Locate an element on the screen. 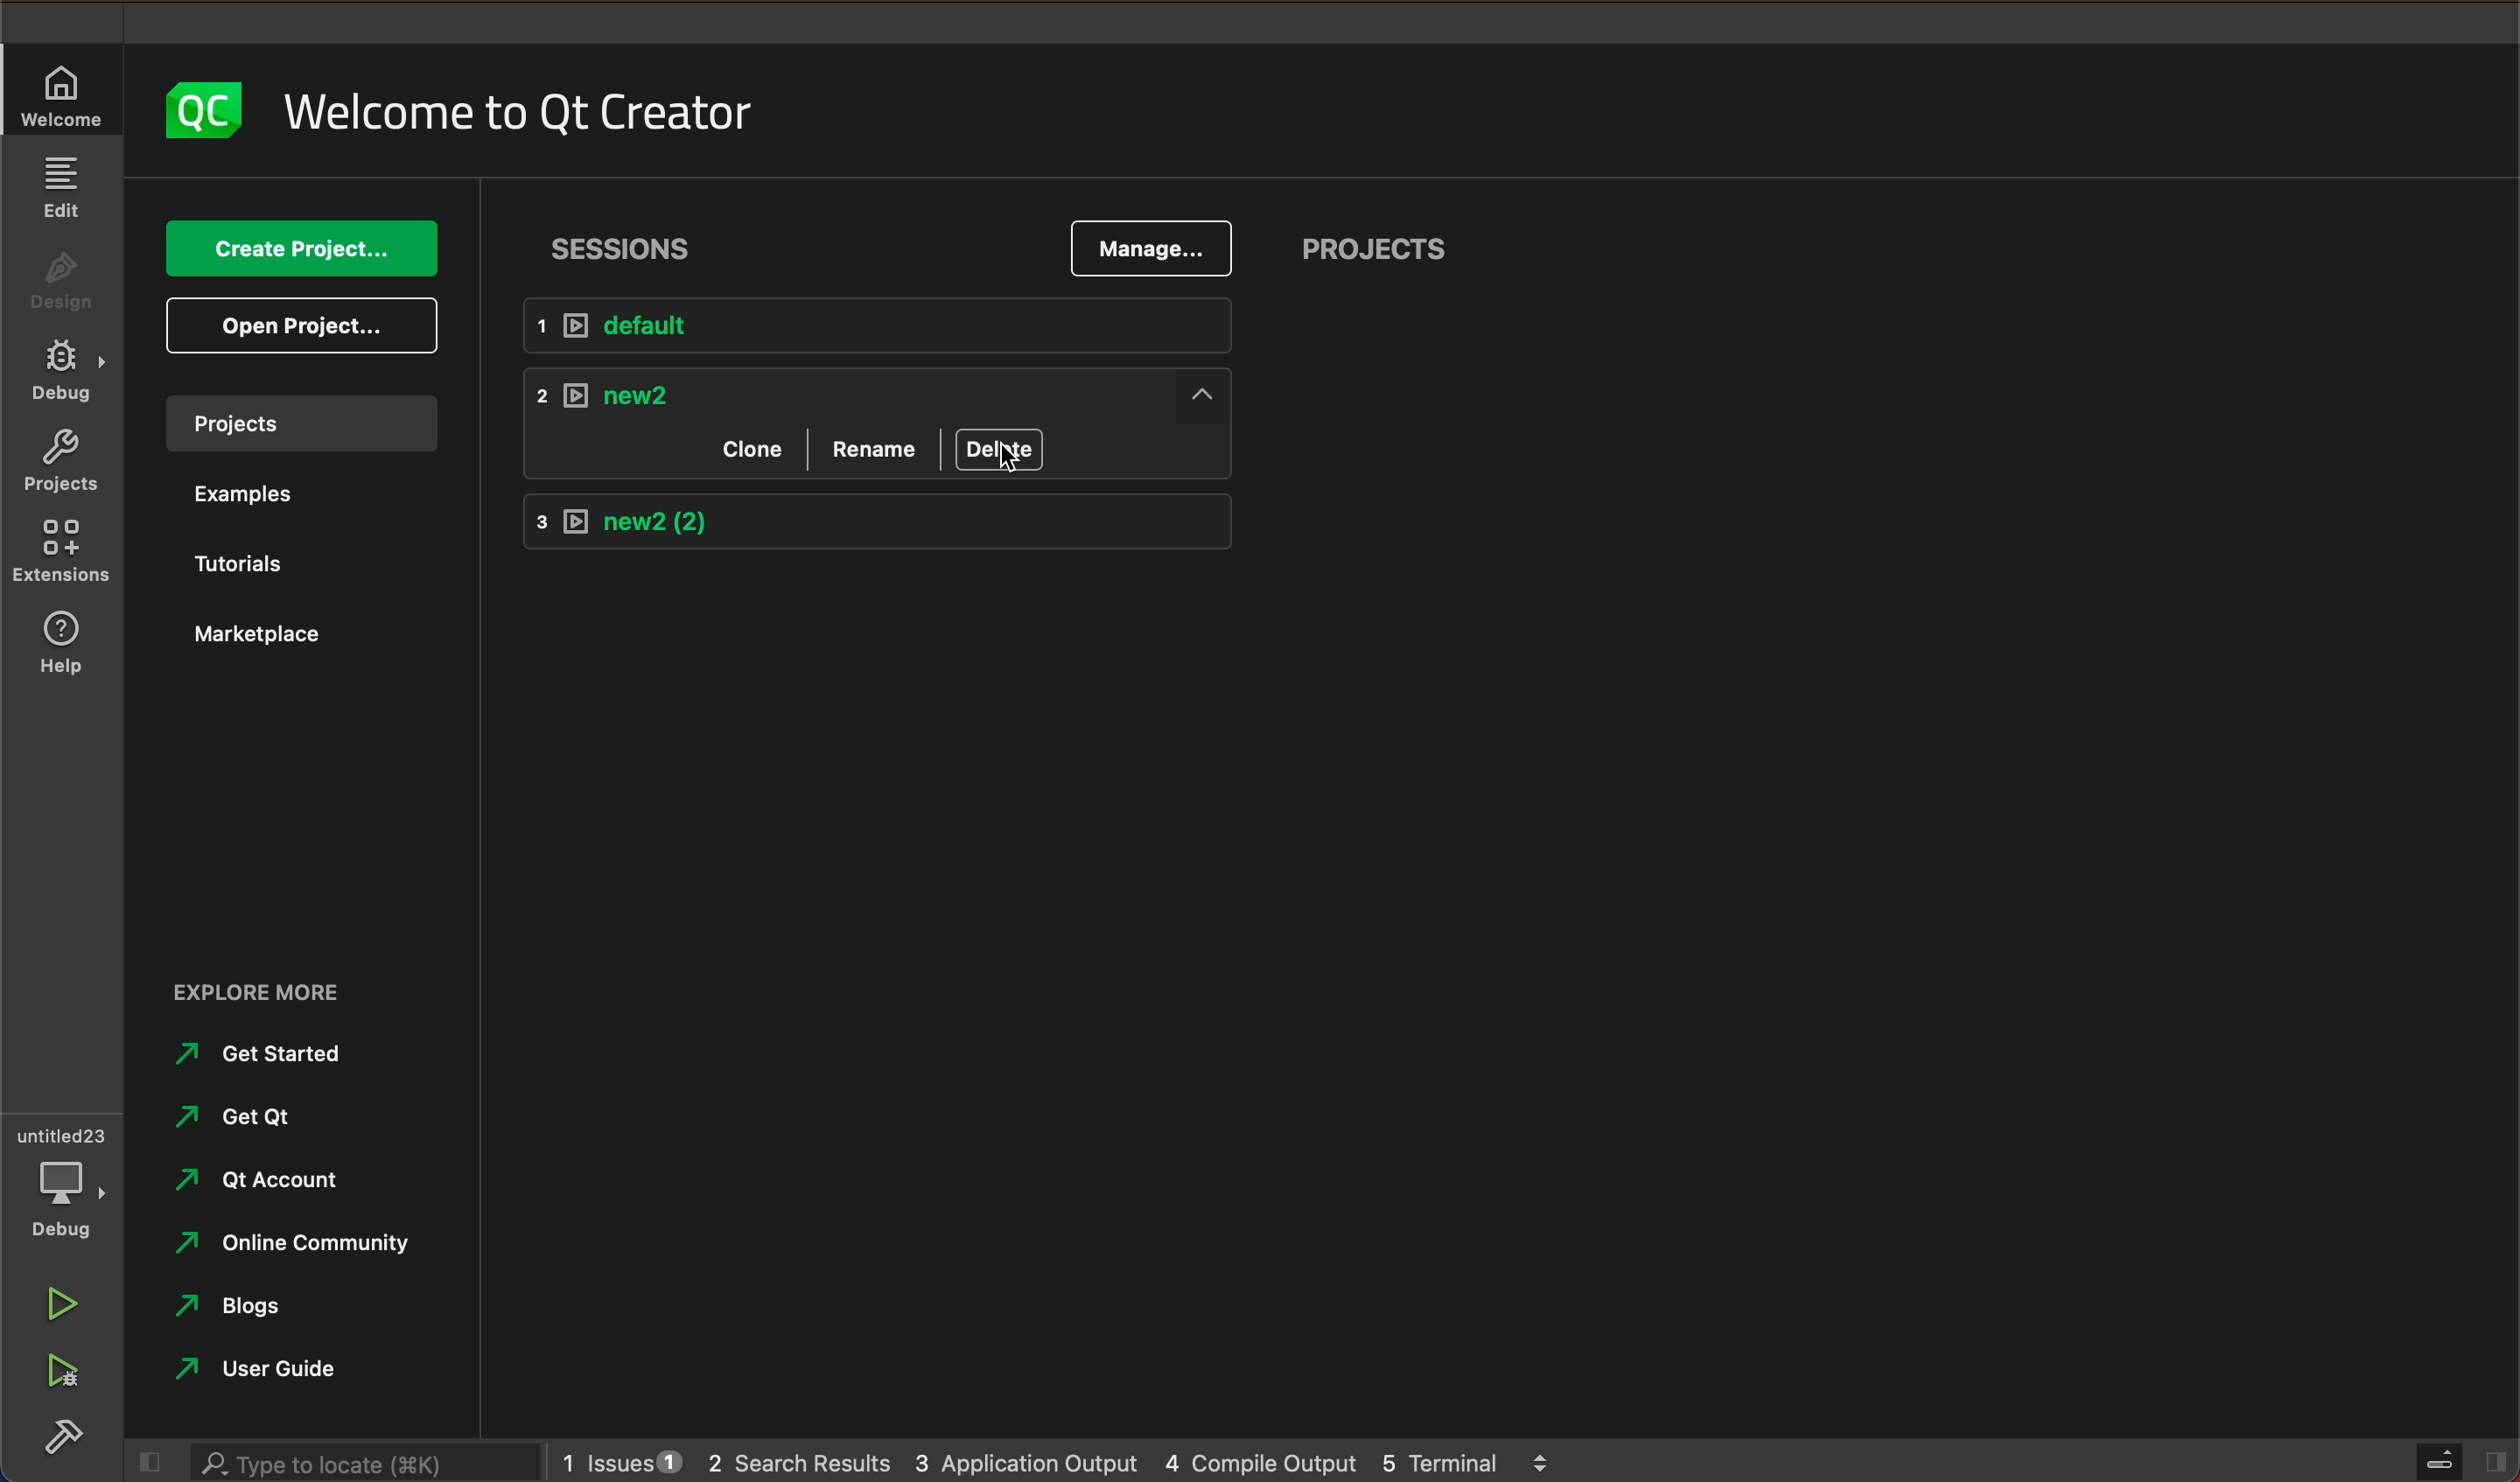 The height and width of the screenshot is (1482, 2520). build is located at coordinates (67, 1432).